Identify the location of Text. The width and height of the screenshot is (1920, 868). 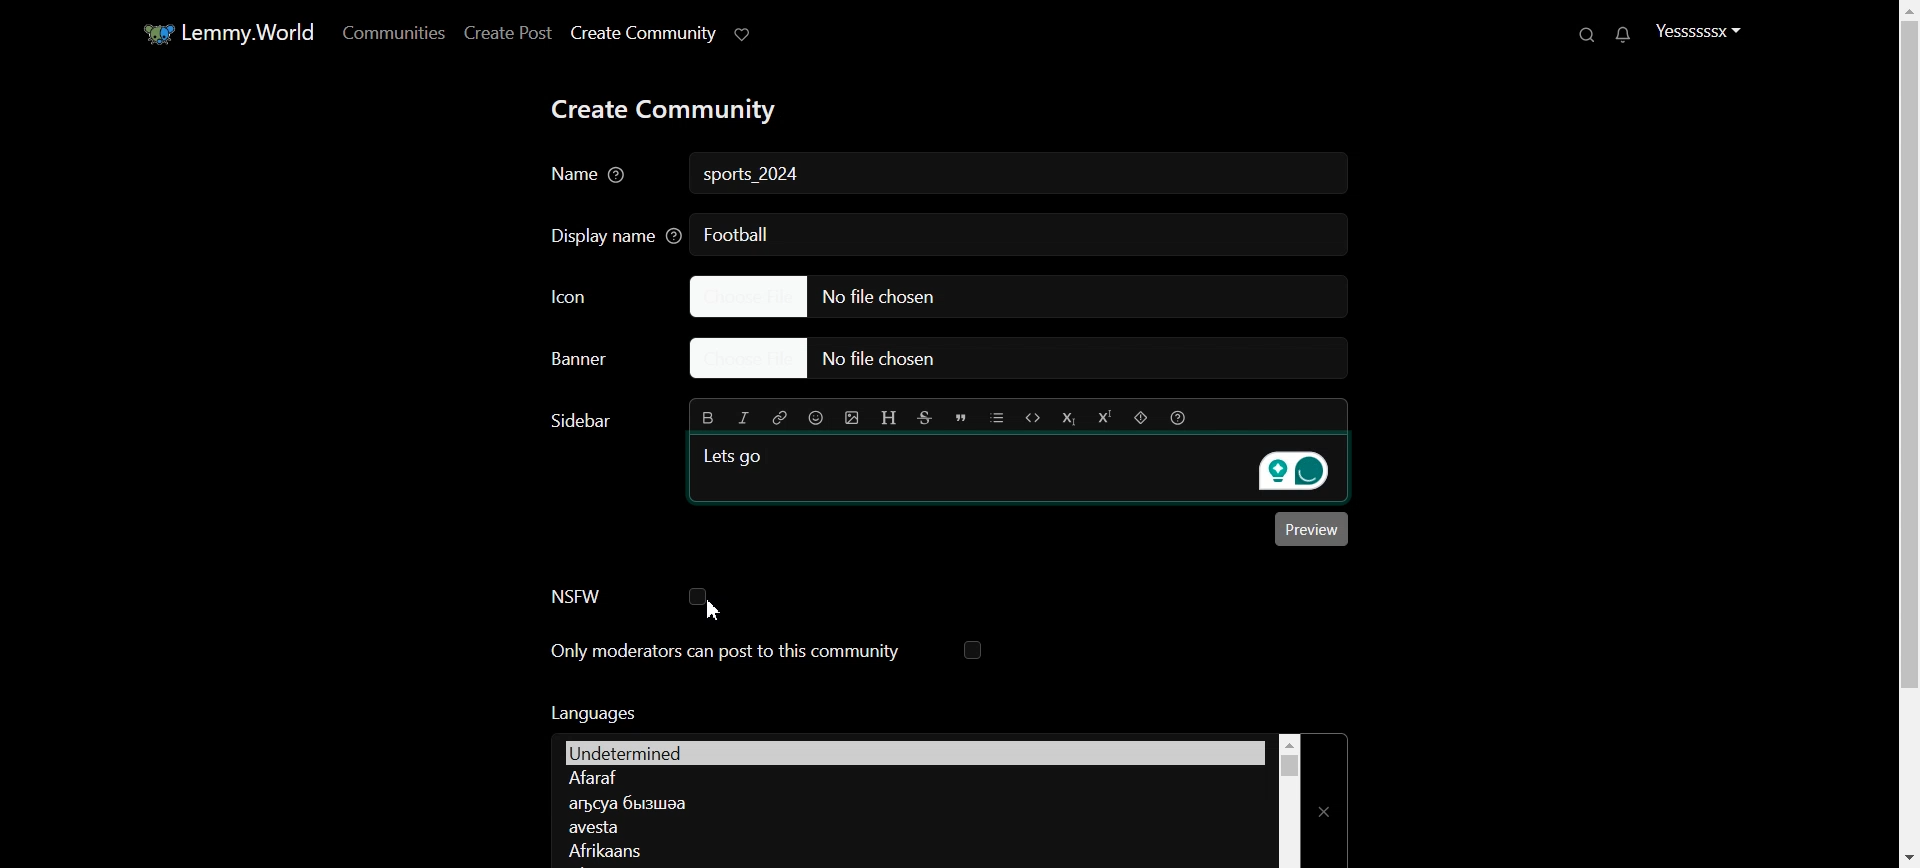
(737, 233).